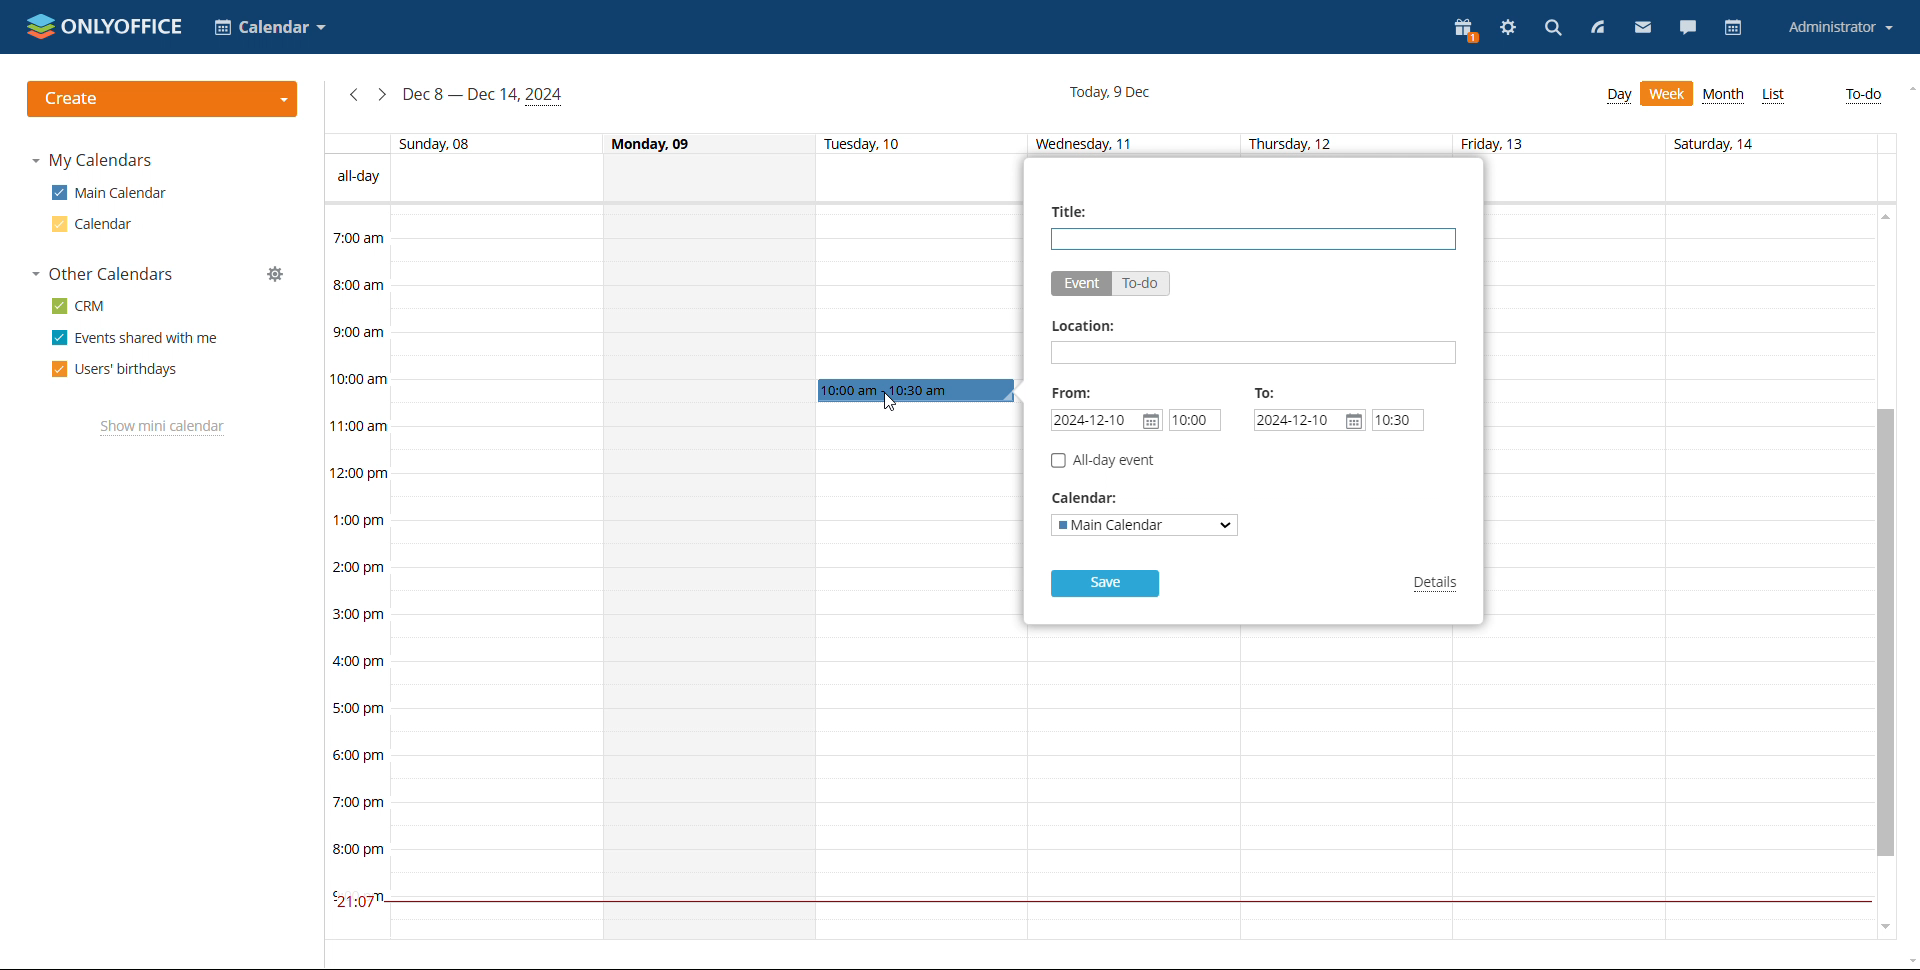 The height and width of the screenshot is (970, 1920). I want to click on scroll up, so click(1908, 89).